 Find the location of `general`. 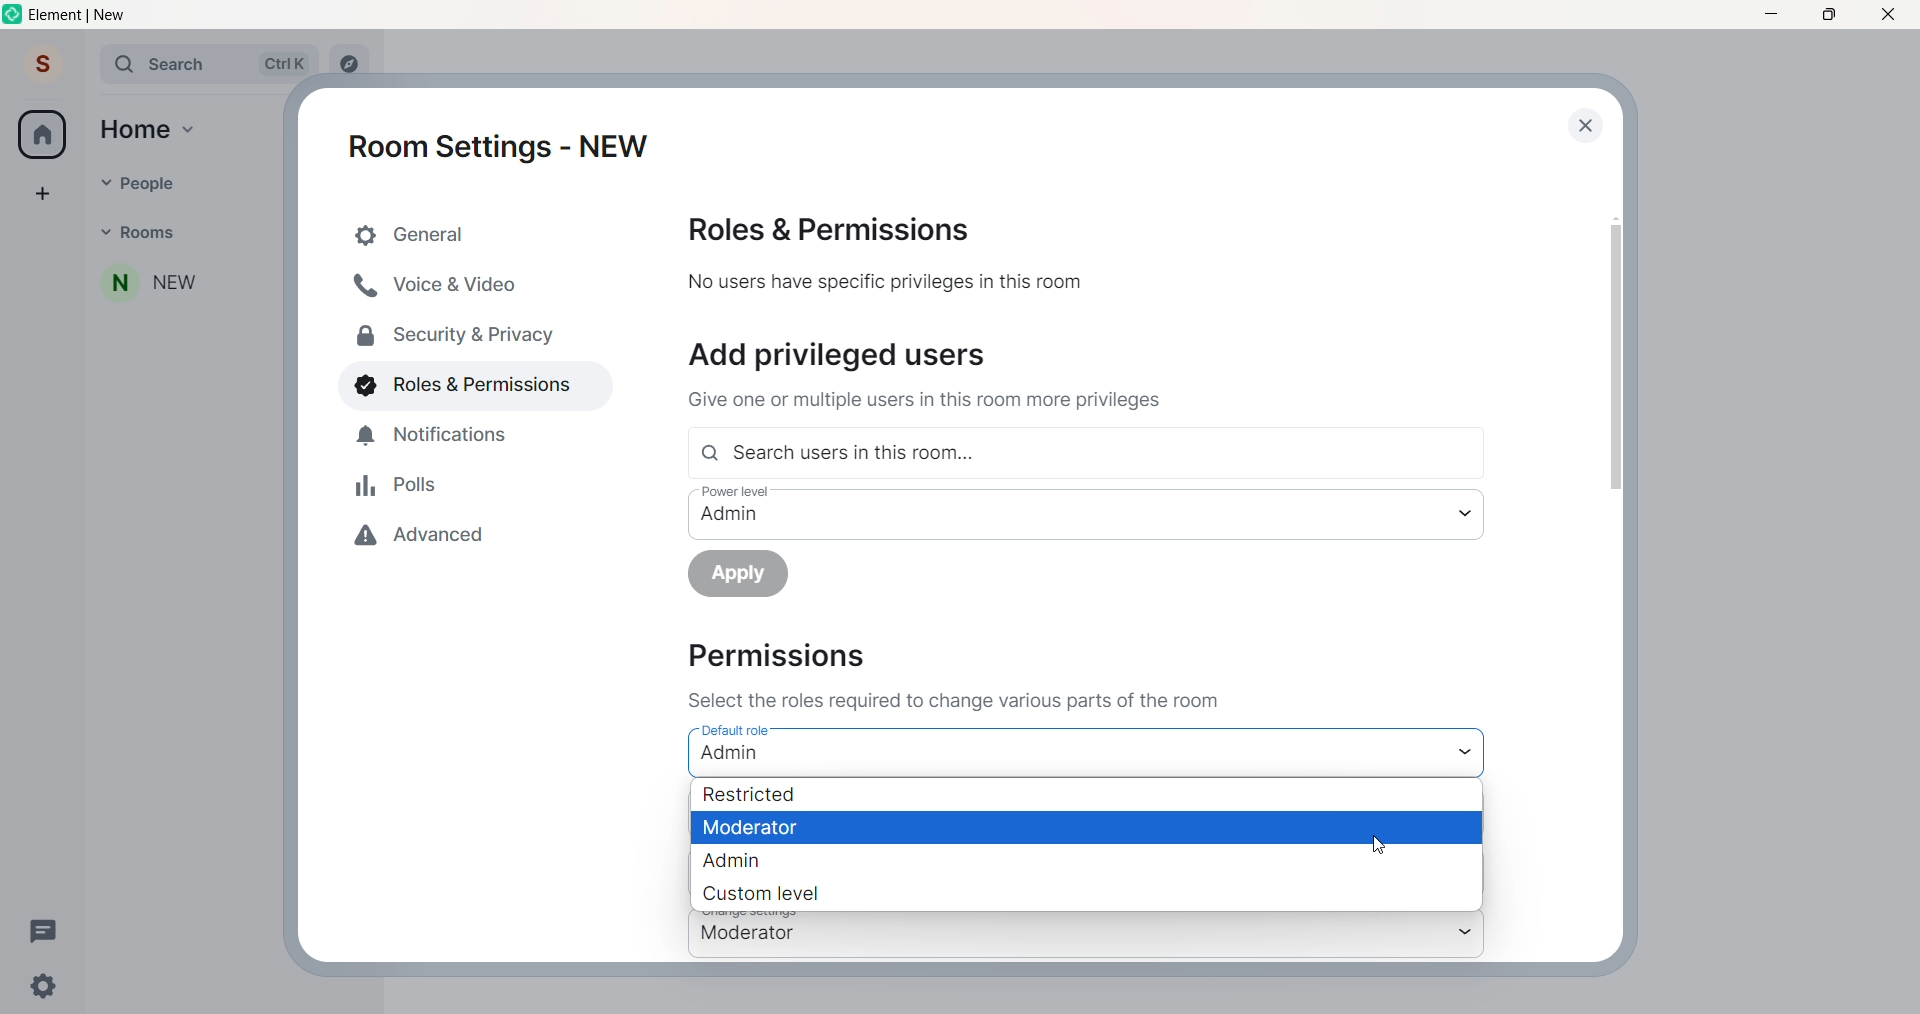

general is located at coordinates (478, 233).